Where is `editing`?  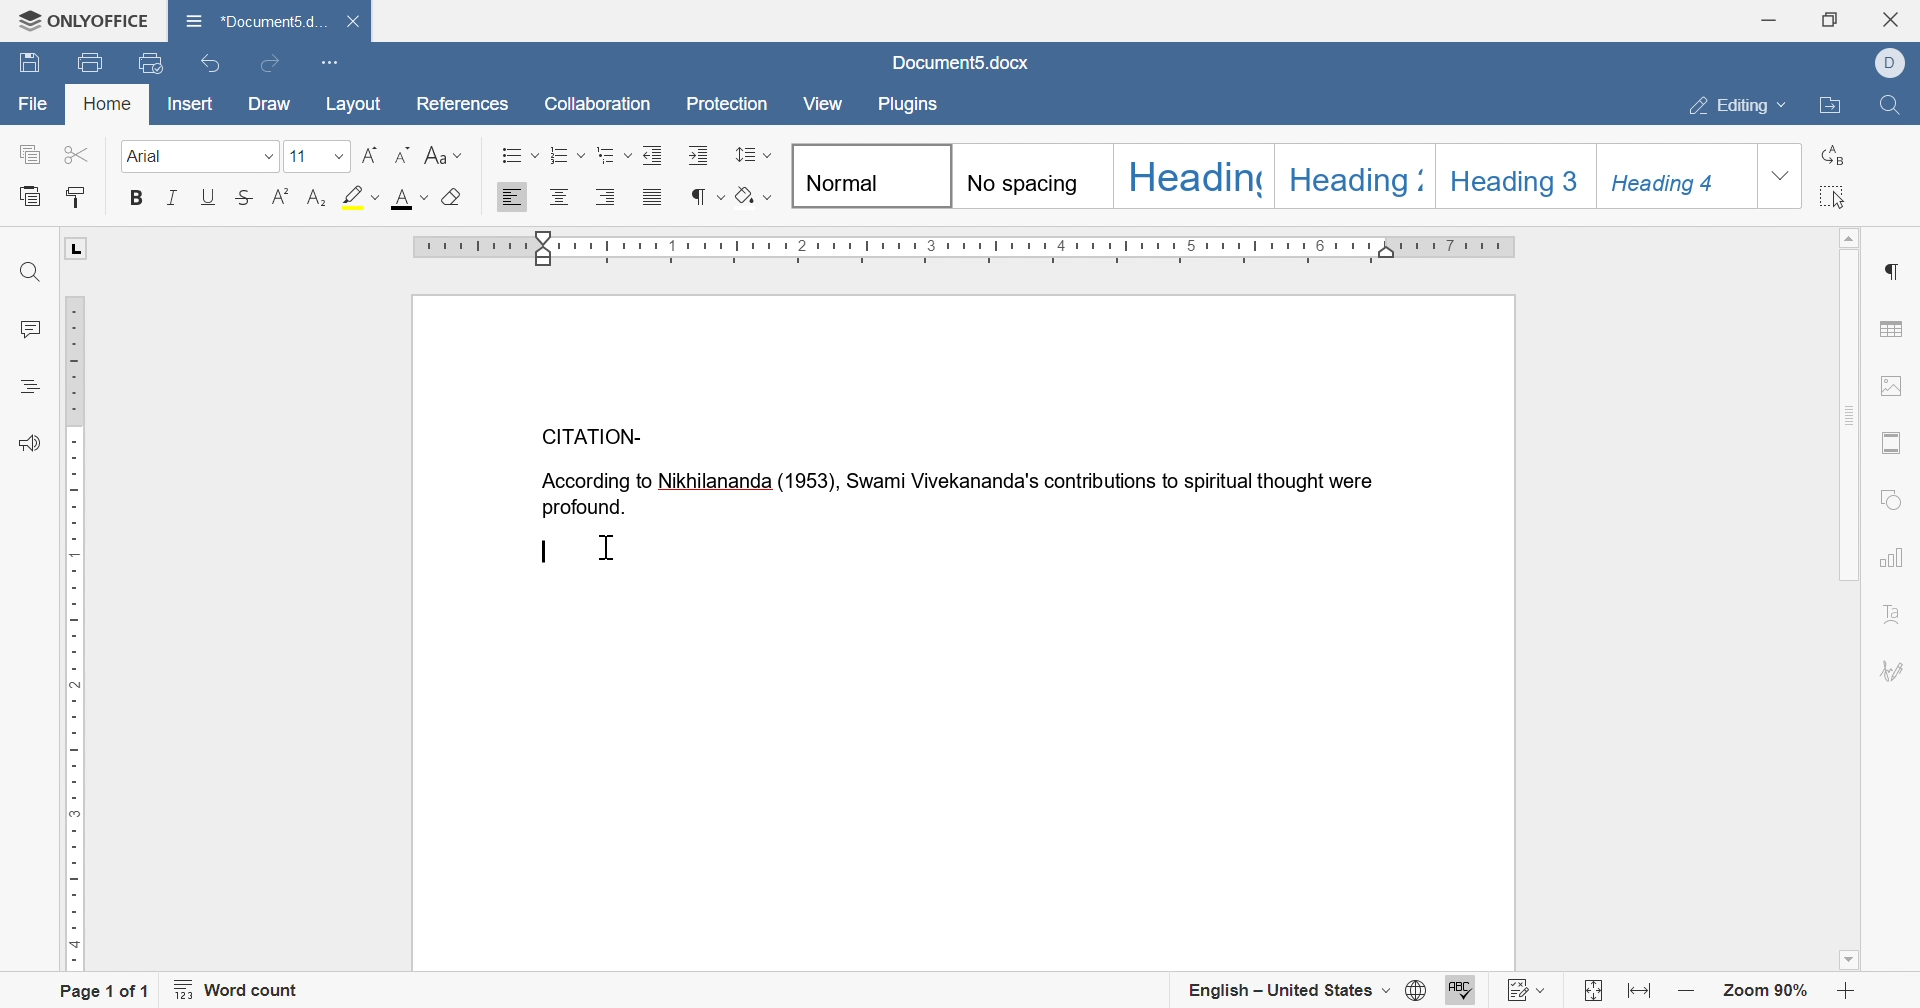
editing is located at coordinates (1733, 106).